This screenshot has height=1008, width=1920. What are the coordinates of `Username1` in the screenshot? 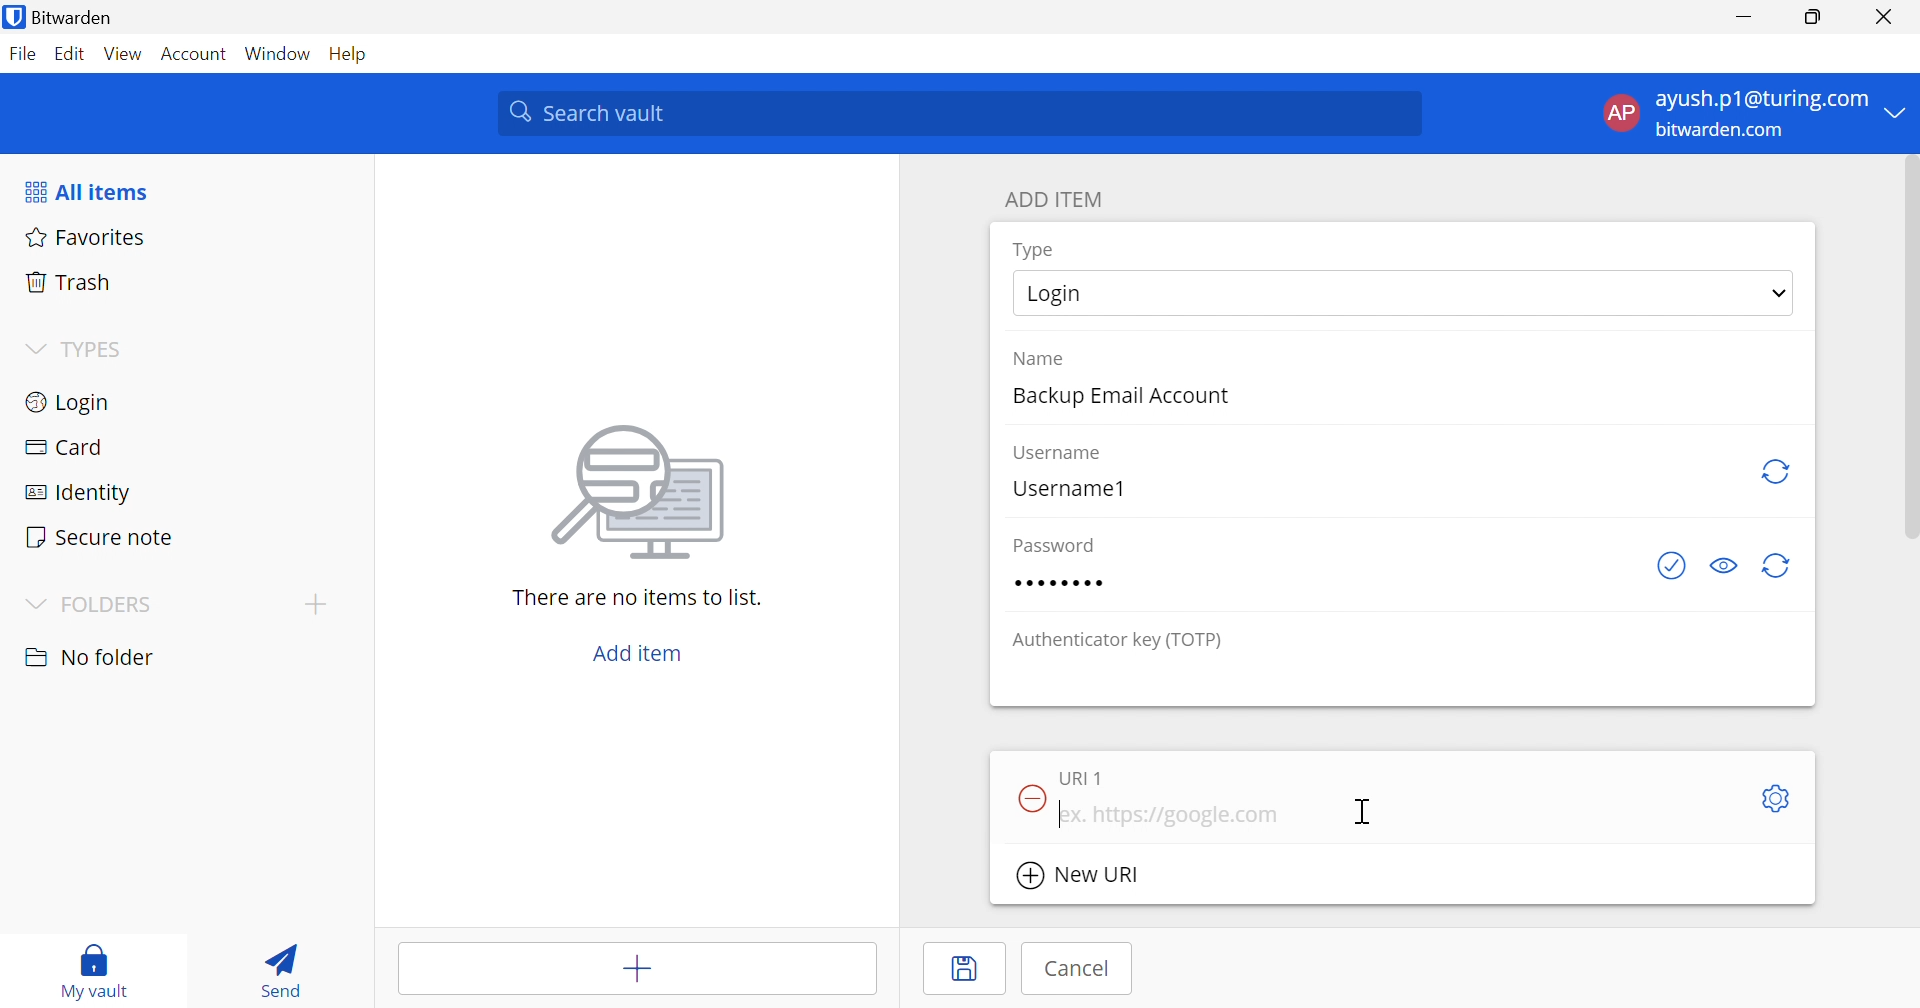 It's located at (1069, 488).